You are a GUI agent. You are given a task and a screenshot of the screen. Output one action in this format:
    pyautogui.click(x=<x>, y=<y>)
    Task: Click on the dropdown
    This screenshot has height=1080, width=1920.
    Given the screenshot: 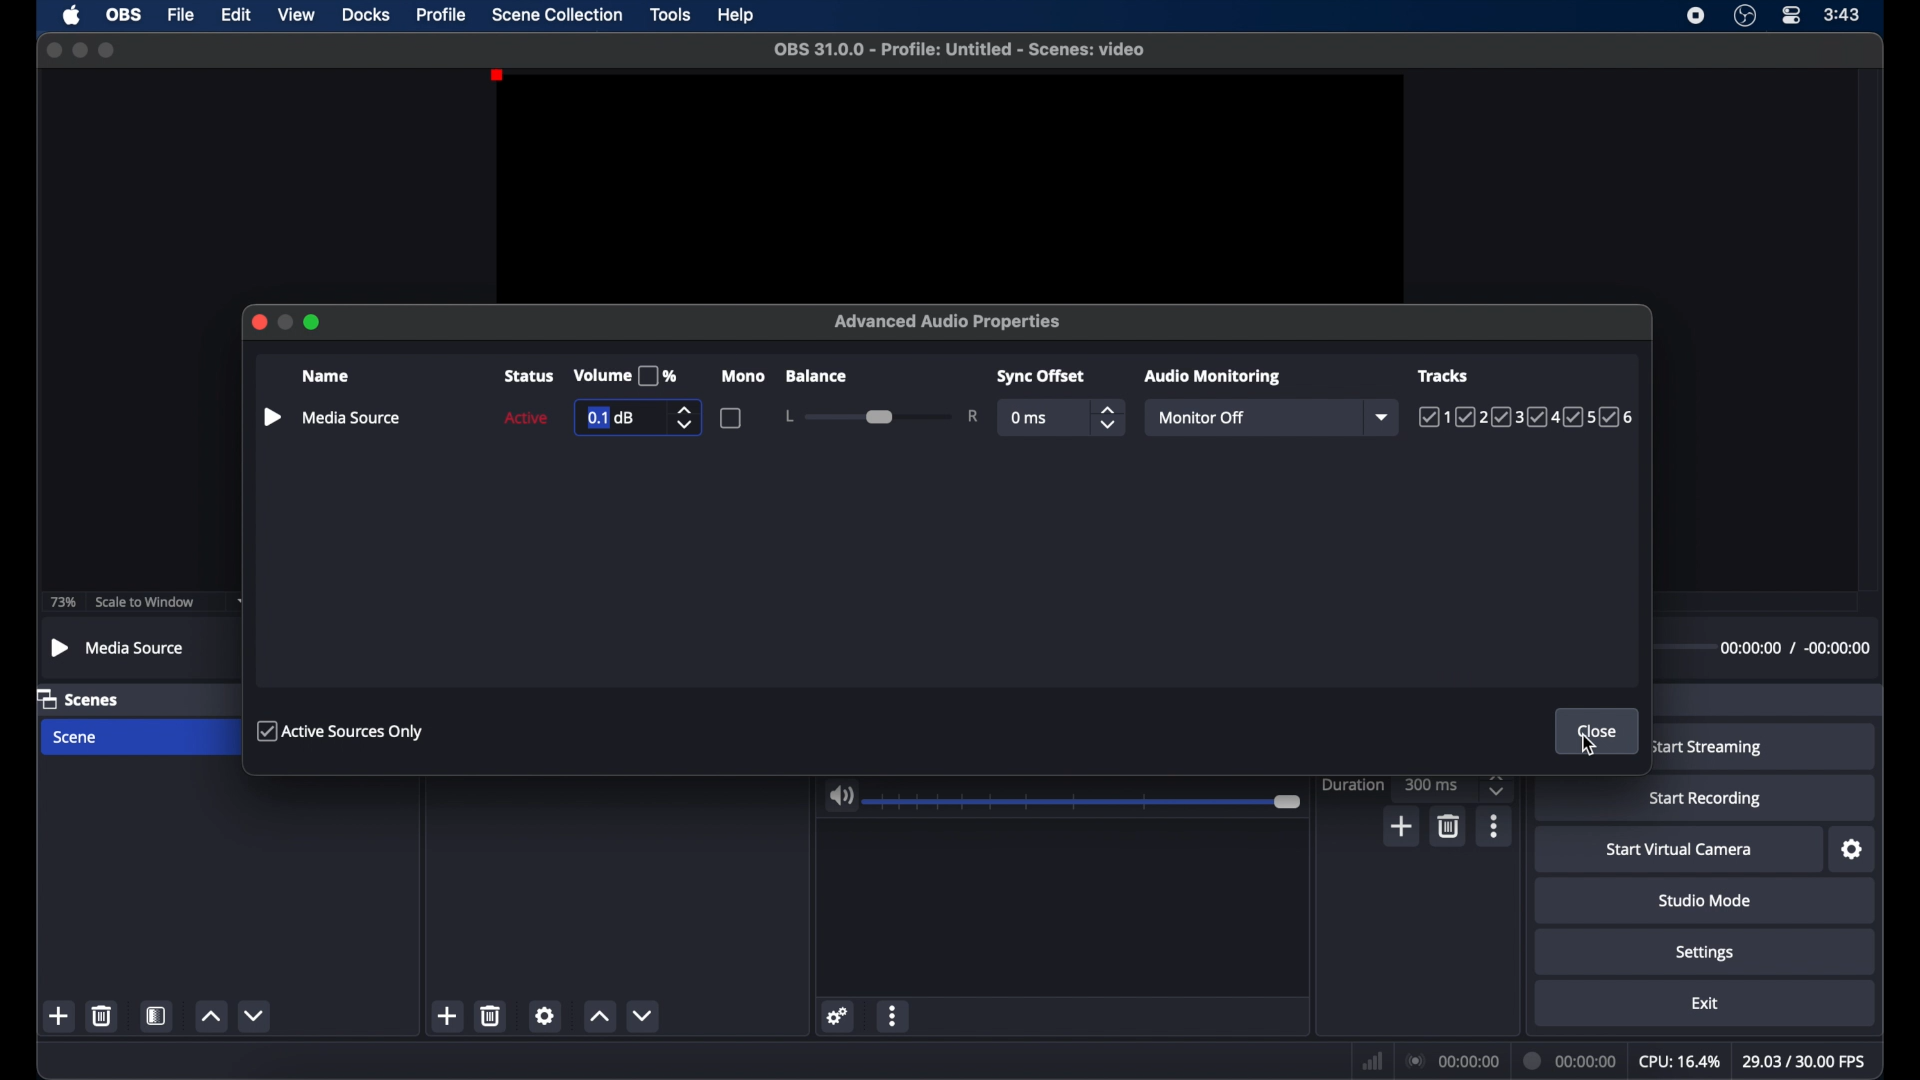 What is the action you would take?
    pyautogui.click(x=1384, y=418)
    